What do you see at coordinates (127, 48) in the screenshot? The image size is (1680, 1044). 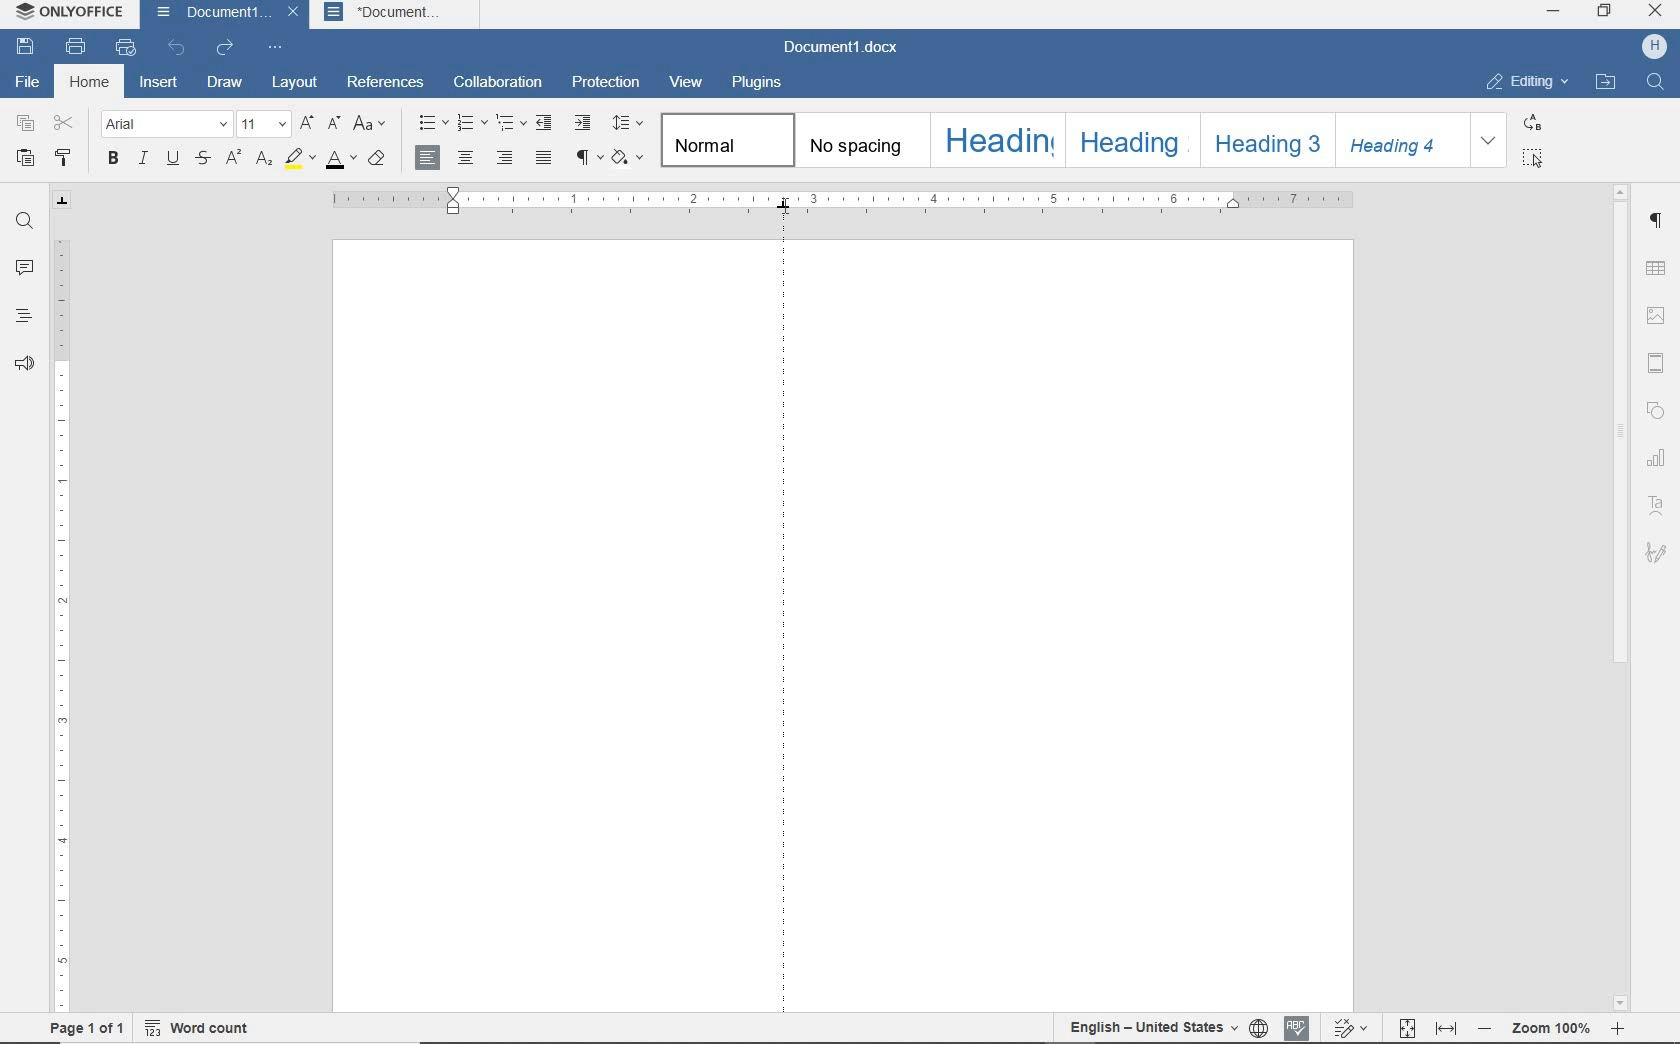 I see `QUICK PRINT` at bounding box center [127, 48].